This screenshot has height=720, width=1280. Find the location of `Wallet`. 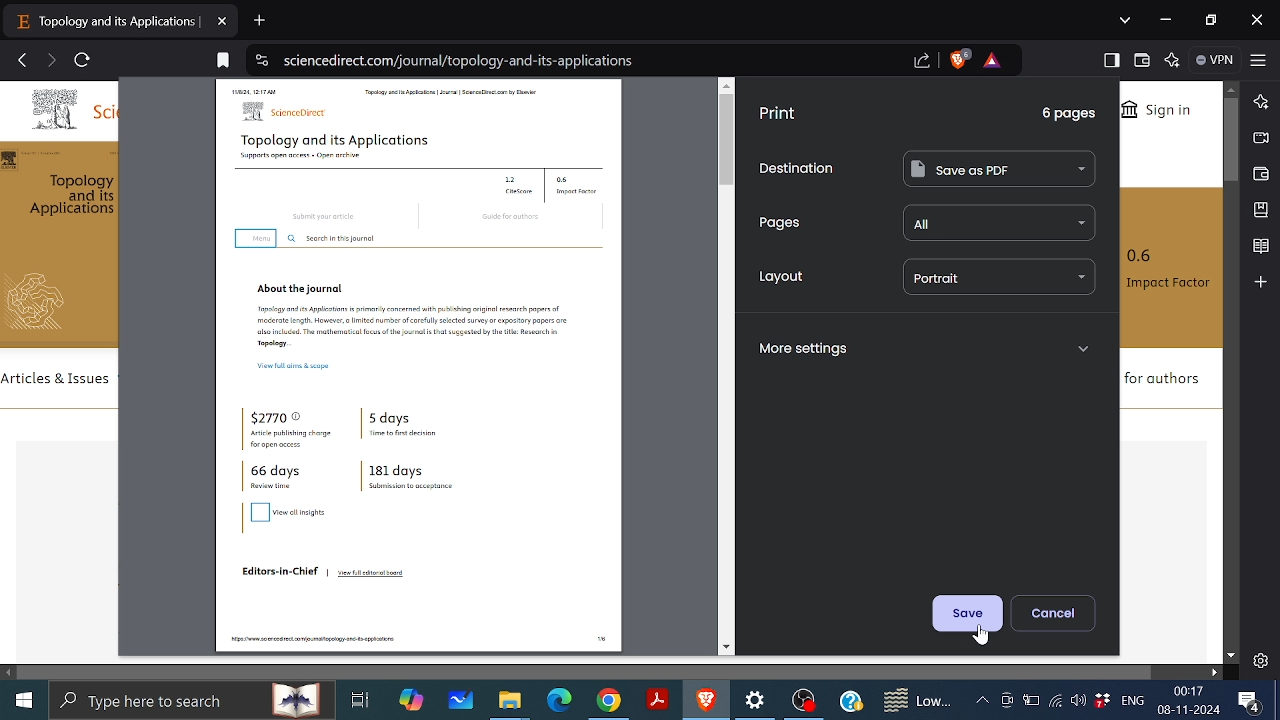

Wallet is located at coordinates (1141, 59).